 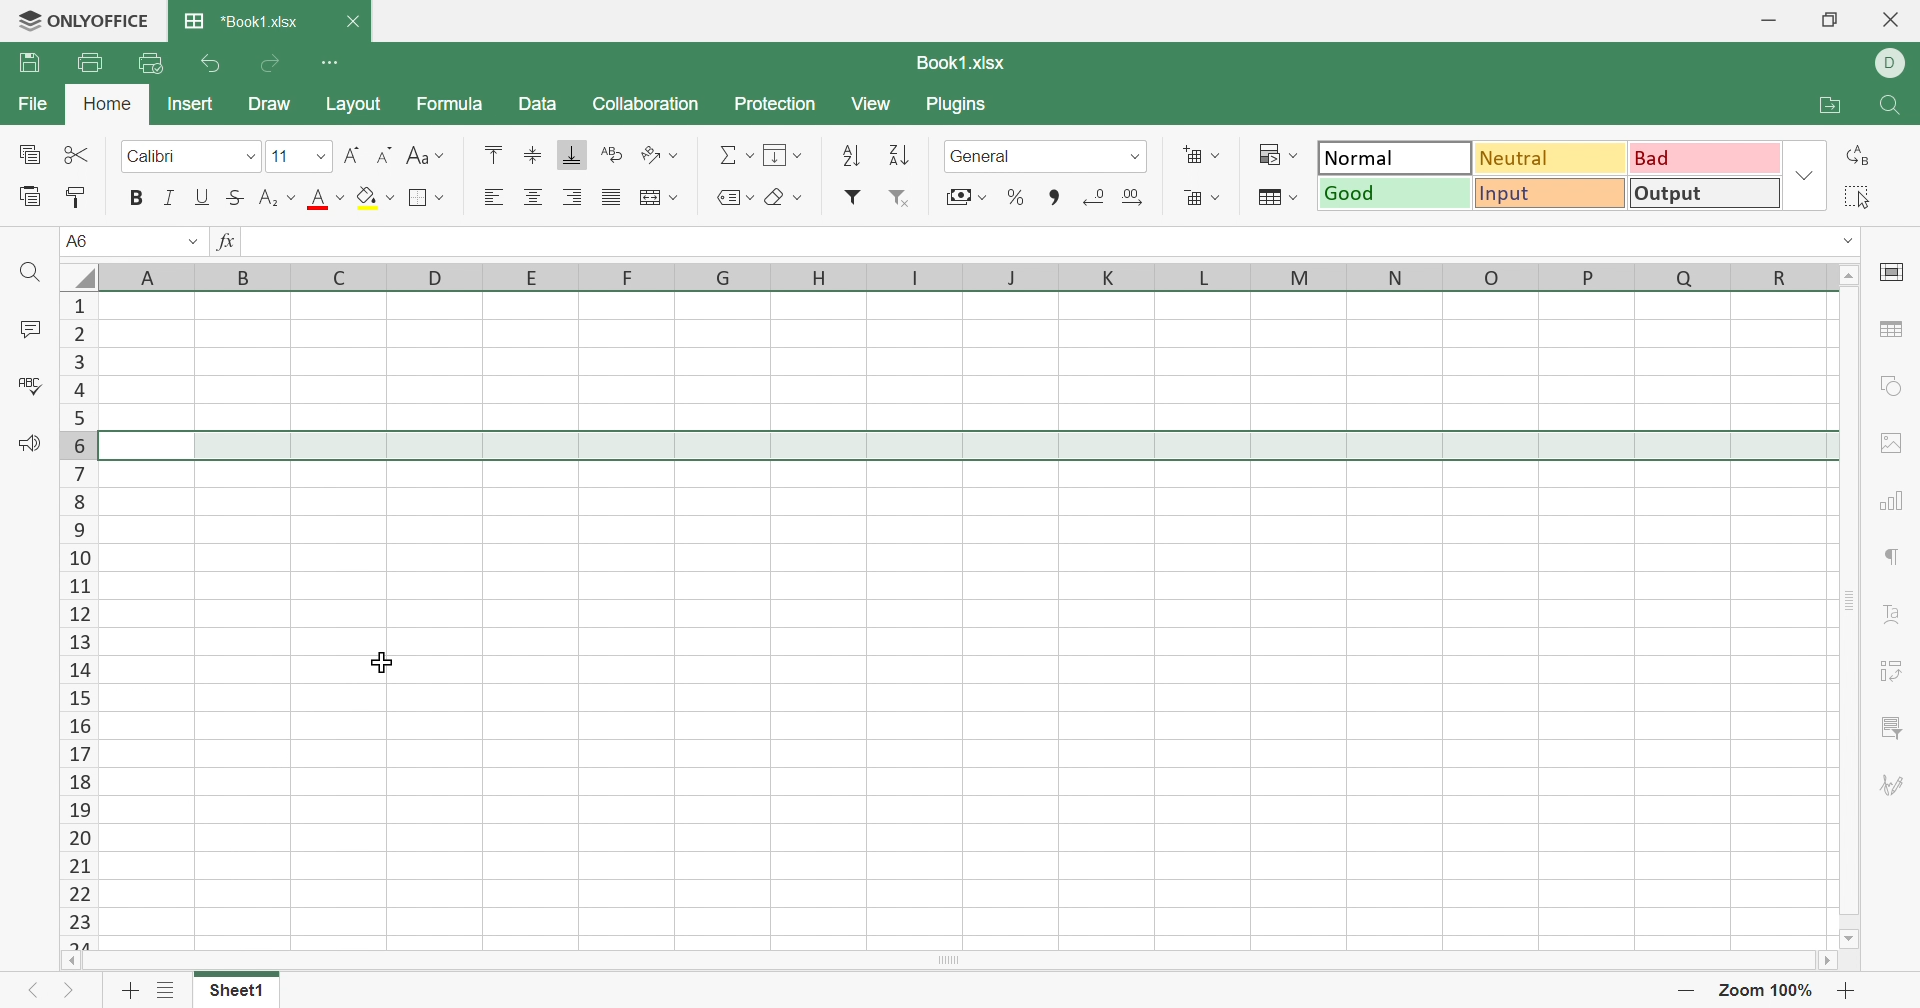 I want to click on Close, so click(x=349, y=20).